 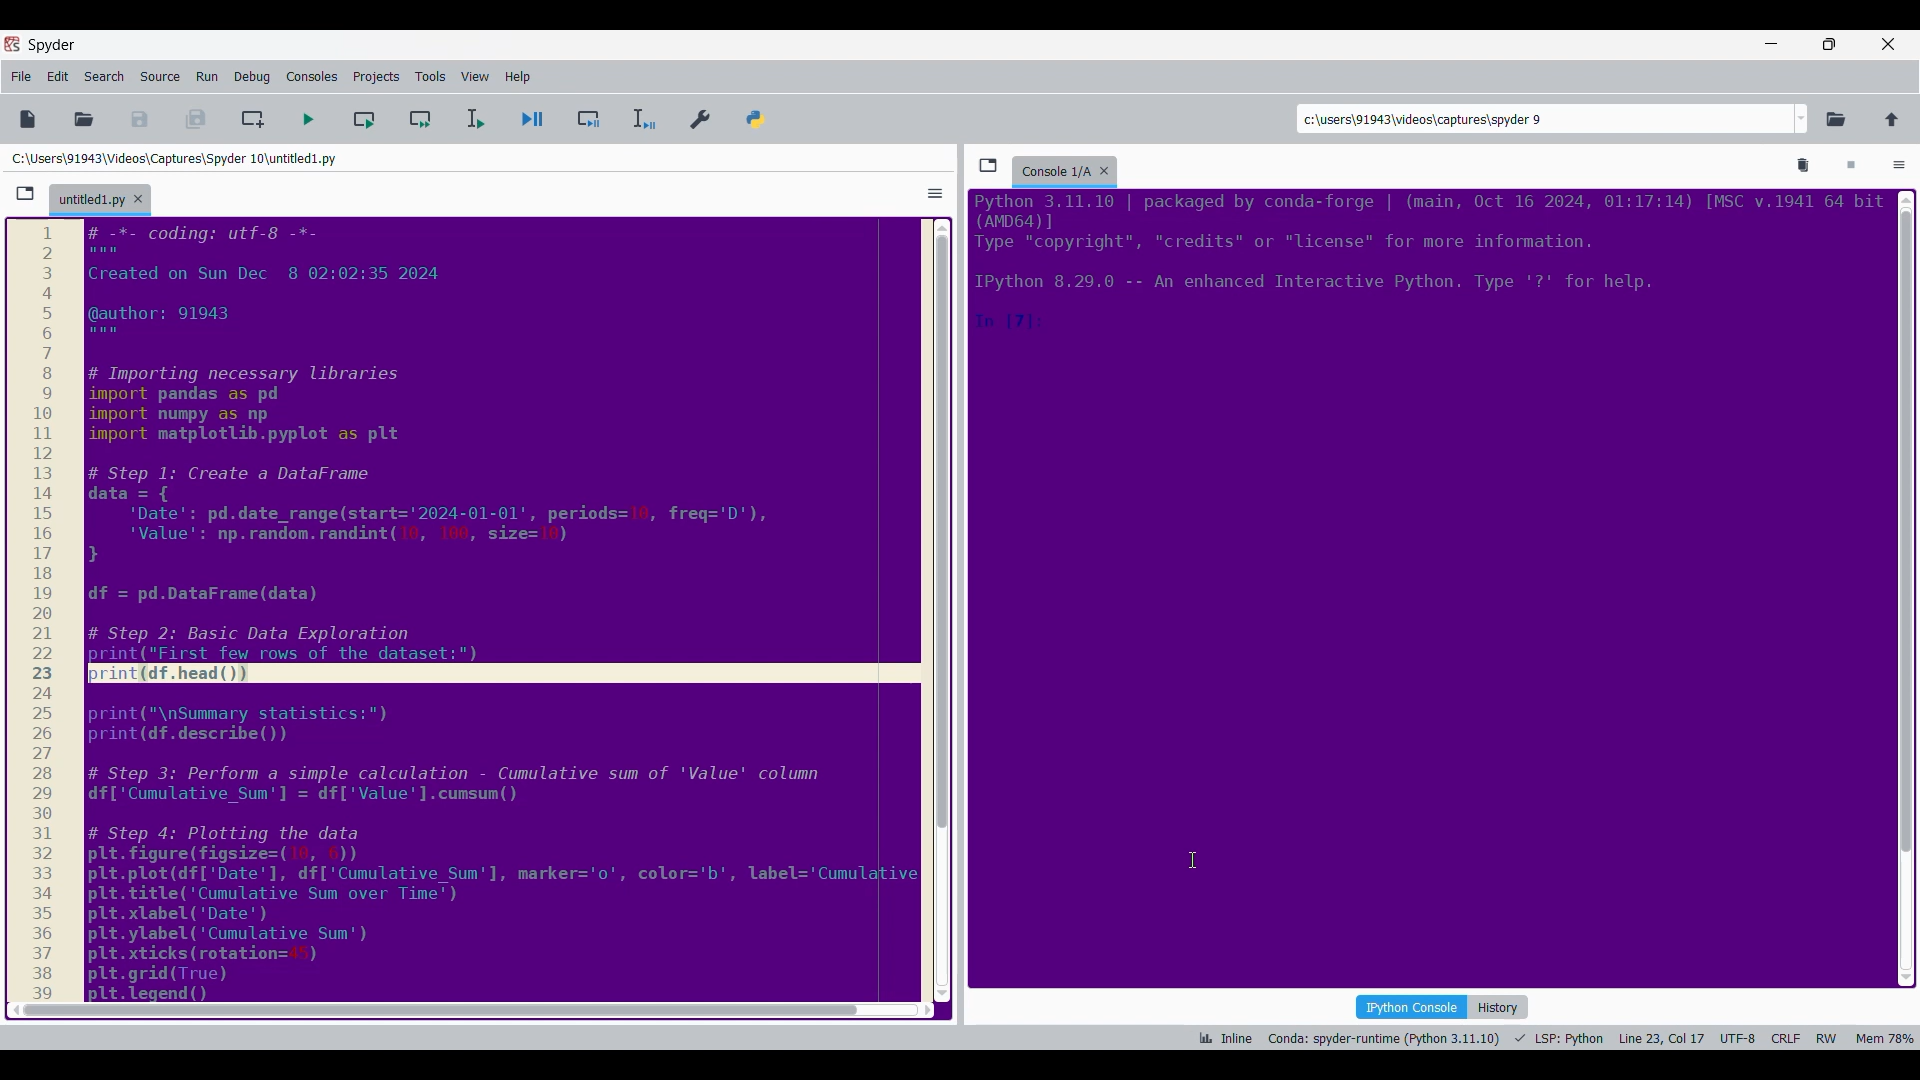 I want to click on Debug selection/current line, so click(x=642, y=119).